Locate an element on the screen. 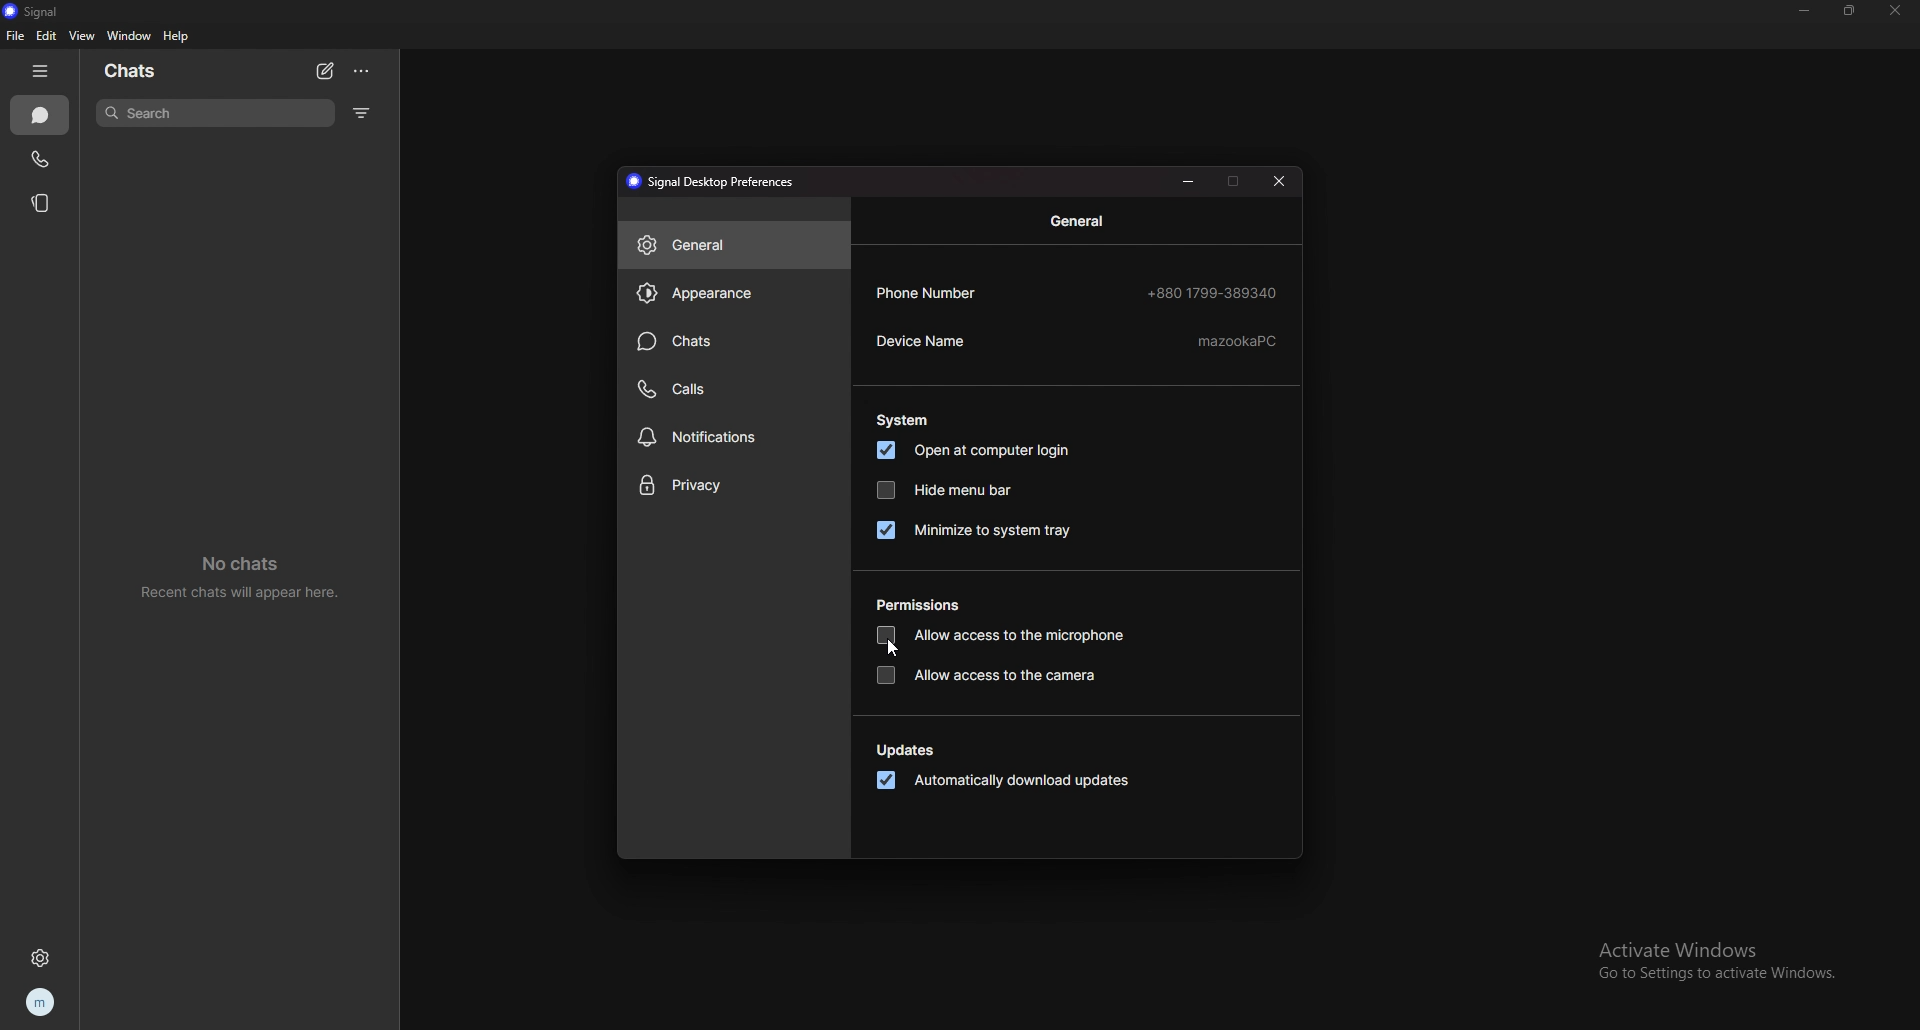  chats is located at coordinates (734, 342).